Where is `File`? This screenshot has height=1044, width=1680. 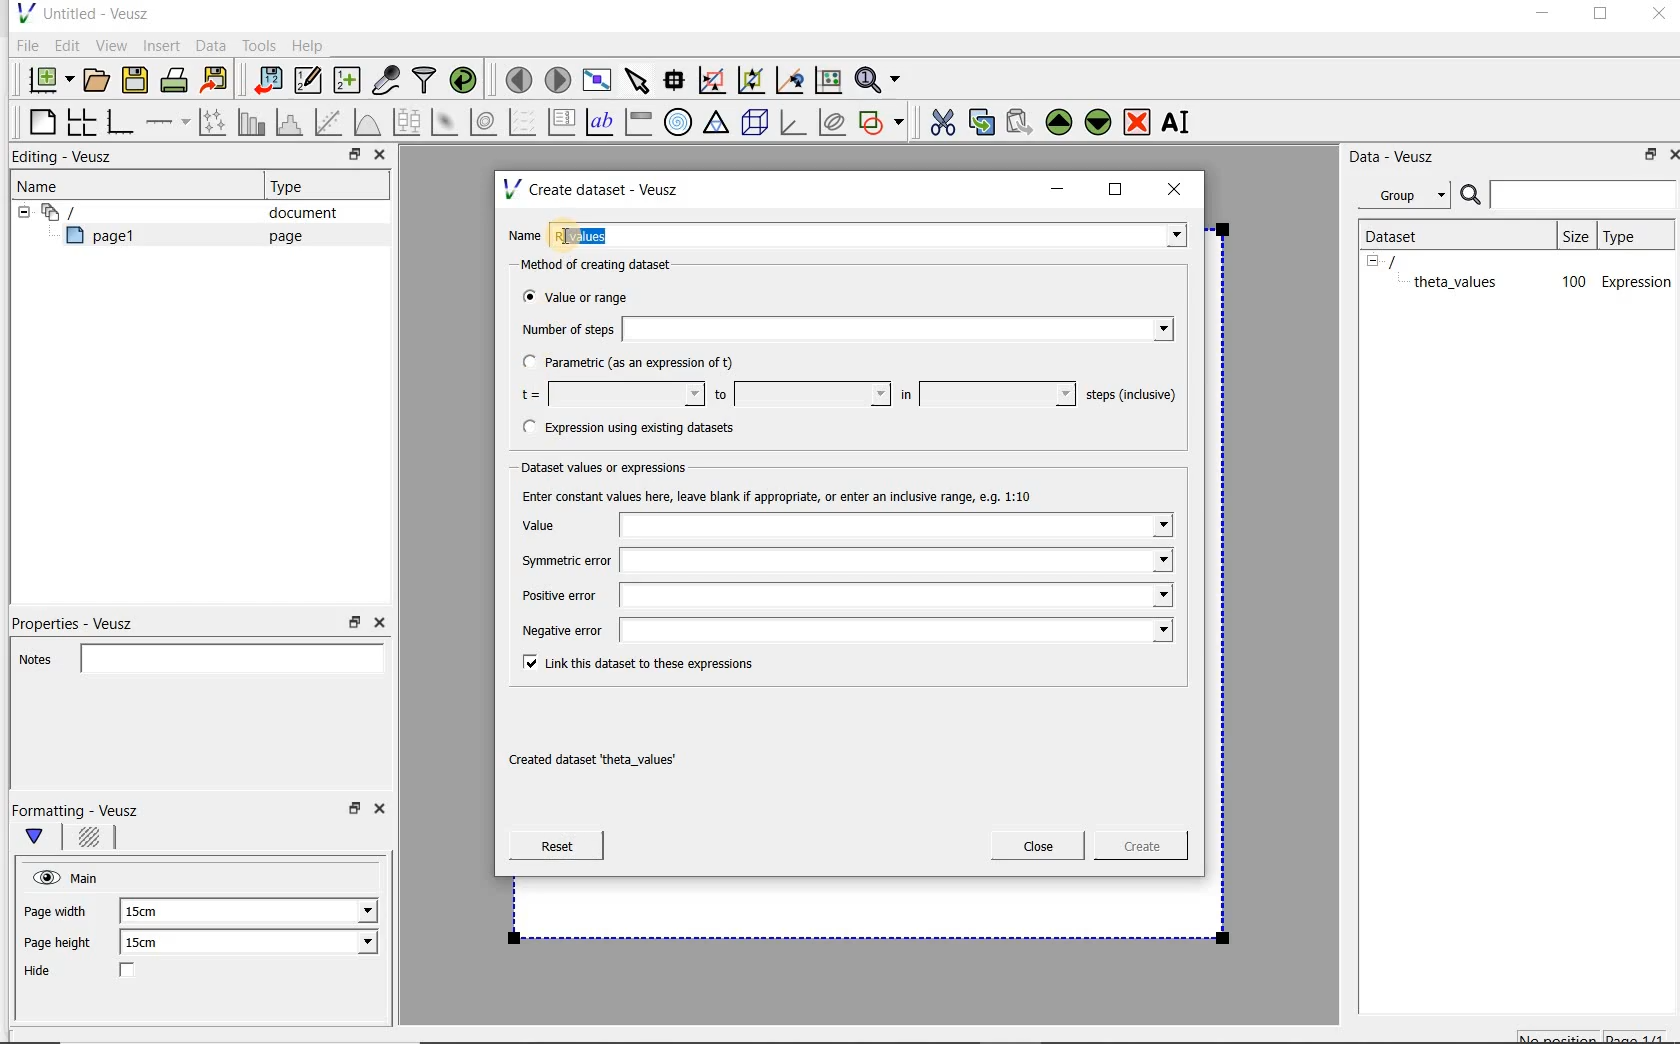 File is located at coordinates (24, 46).